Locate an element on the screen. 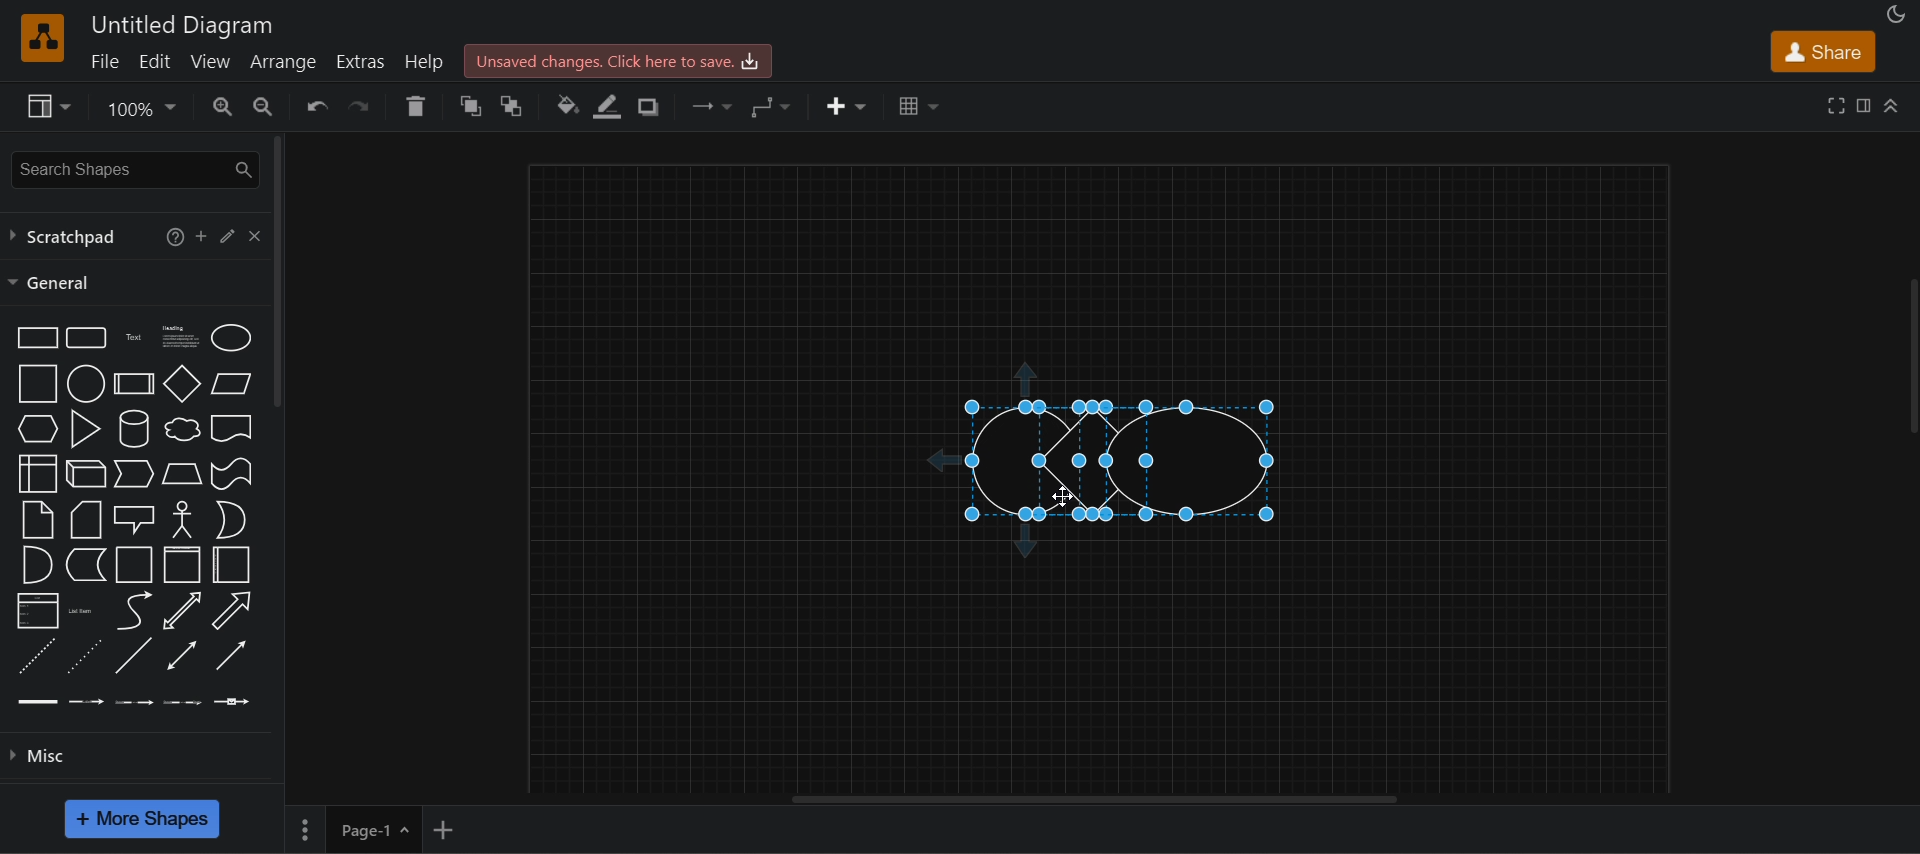 This screenshot has width=1920, height=854. card is located at coordinates (84, 520).